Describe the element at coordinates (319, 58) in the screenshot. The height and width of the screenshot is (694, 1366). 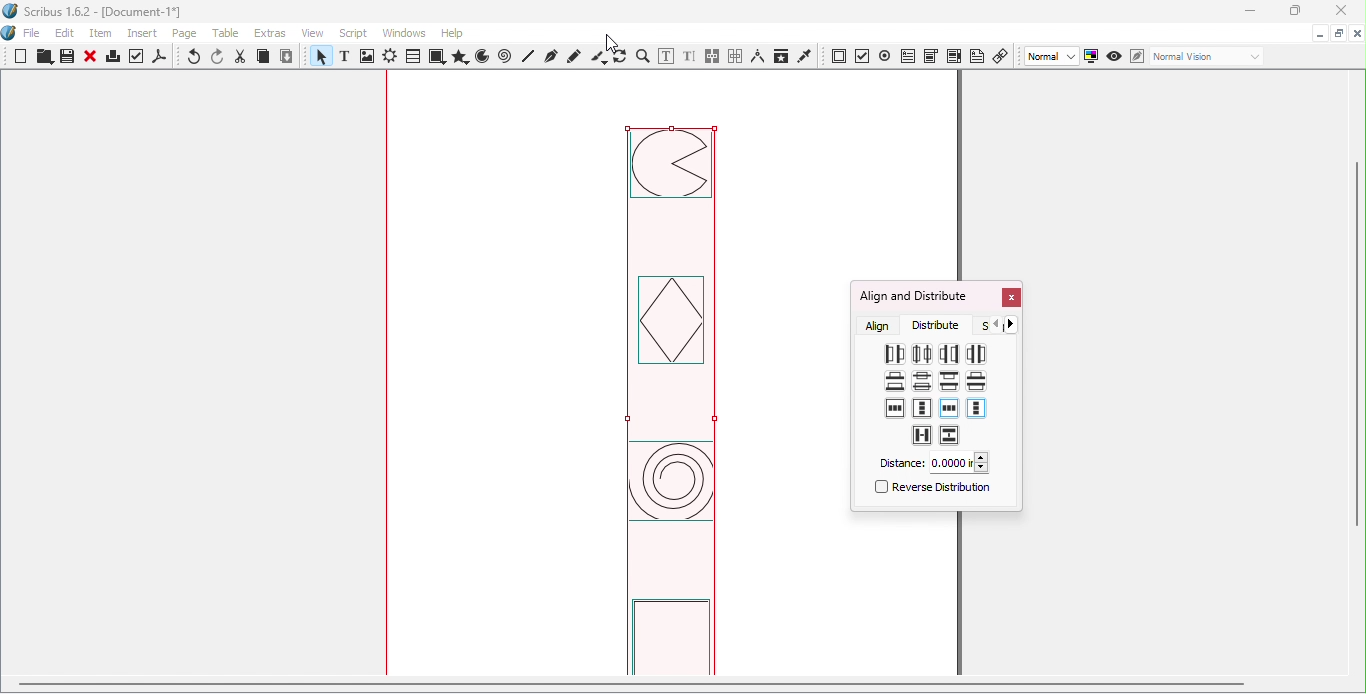
I see `Select item` at that location.